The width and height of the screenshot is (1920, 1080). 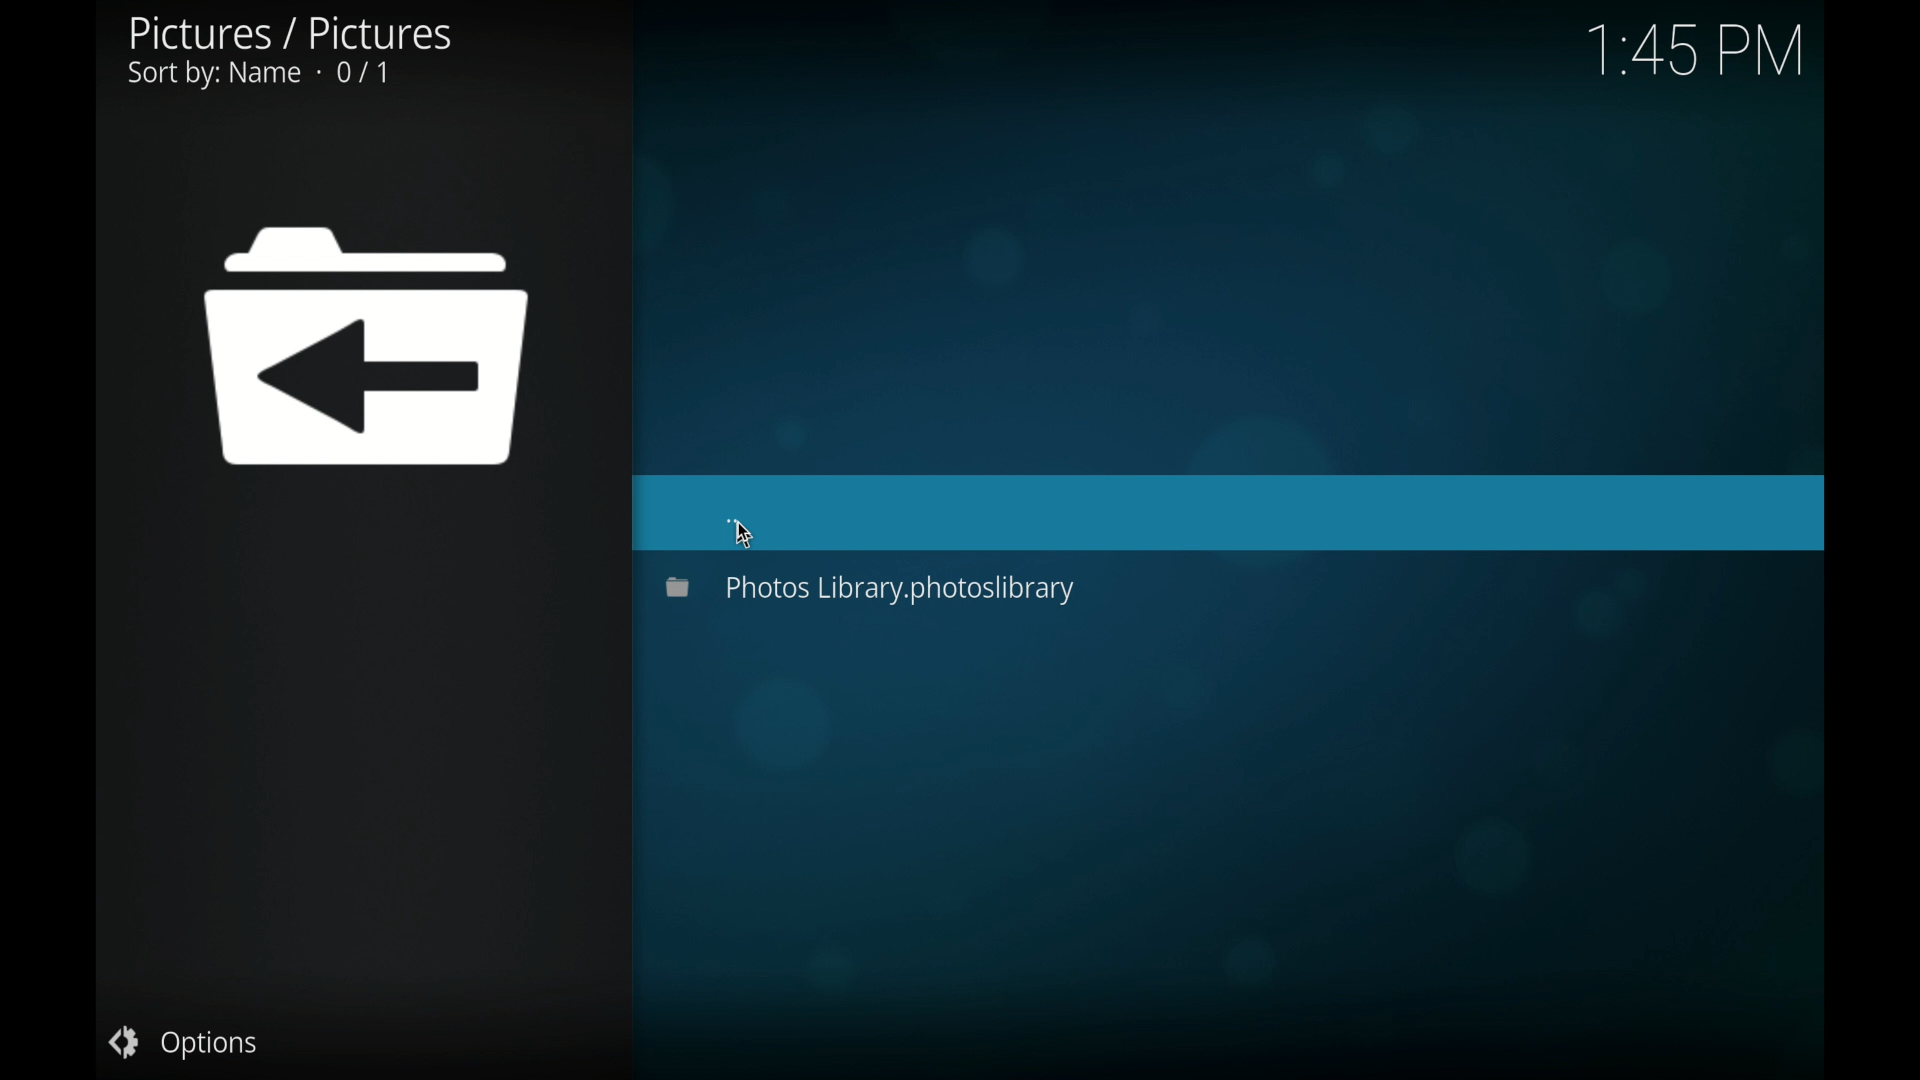 What do you see at coordinates (733, 520) in the screenshot?
I see `dots icon` at bounding box center [733, 520].